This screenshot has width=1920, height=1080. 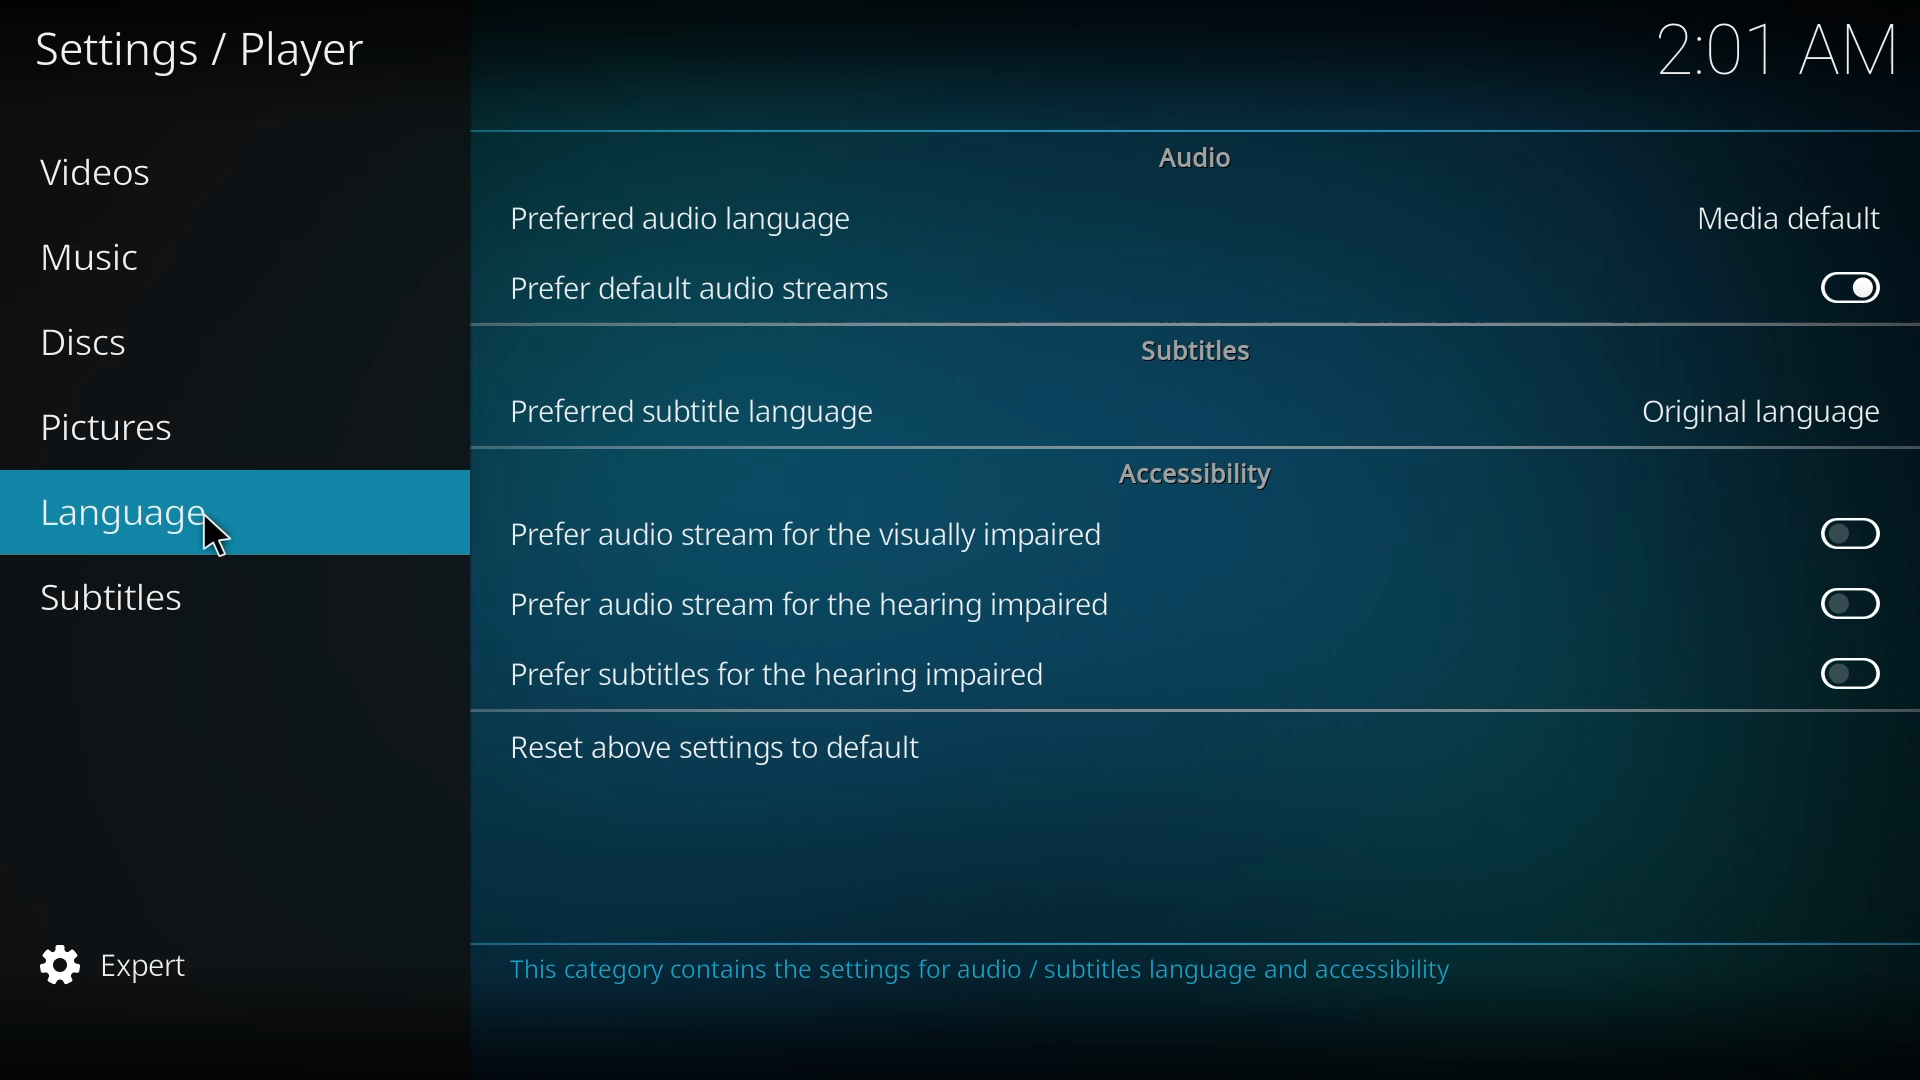 What do you see at coordinates (808, 535) in the screenshot?
I see `prefer audio stream for visually impaired` at bounding box center [808, 535].